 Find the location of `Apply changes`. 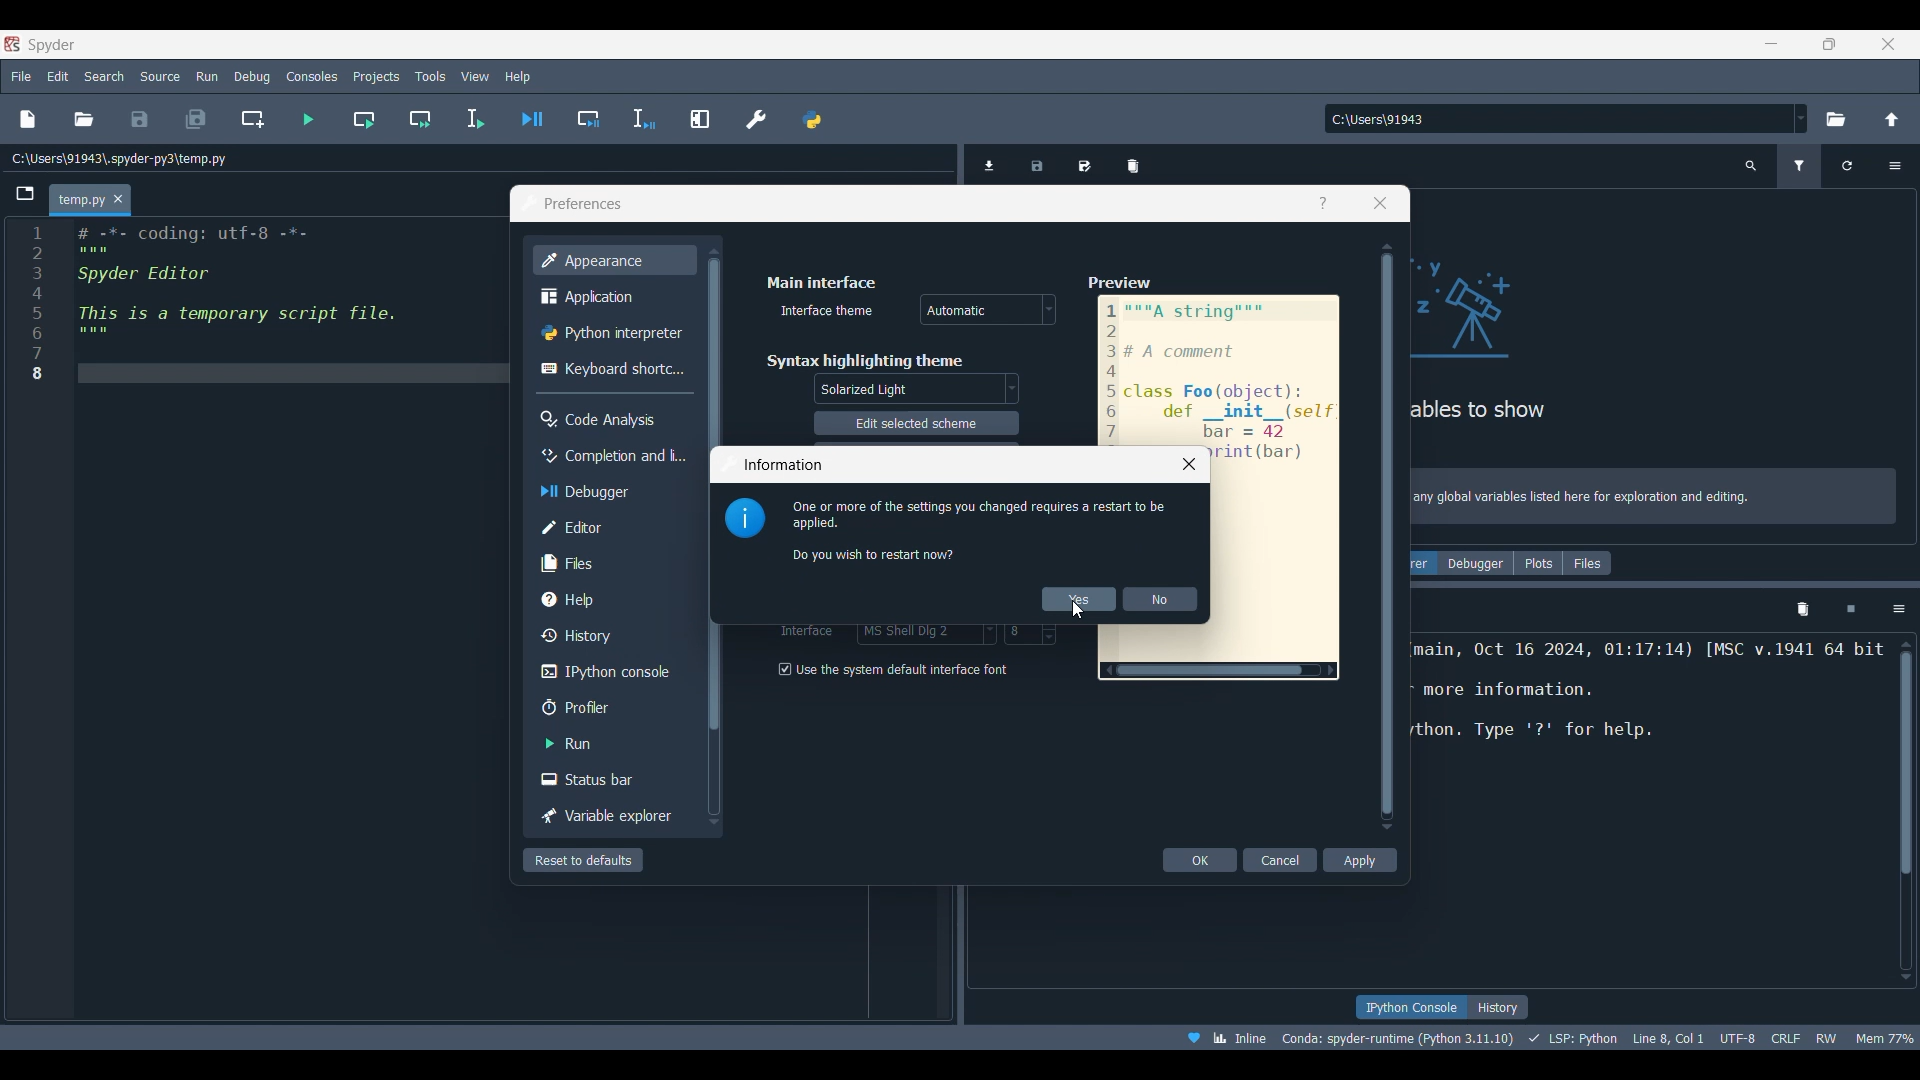

Apply changes is located at coordinates (1079, 599).